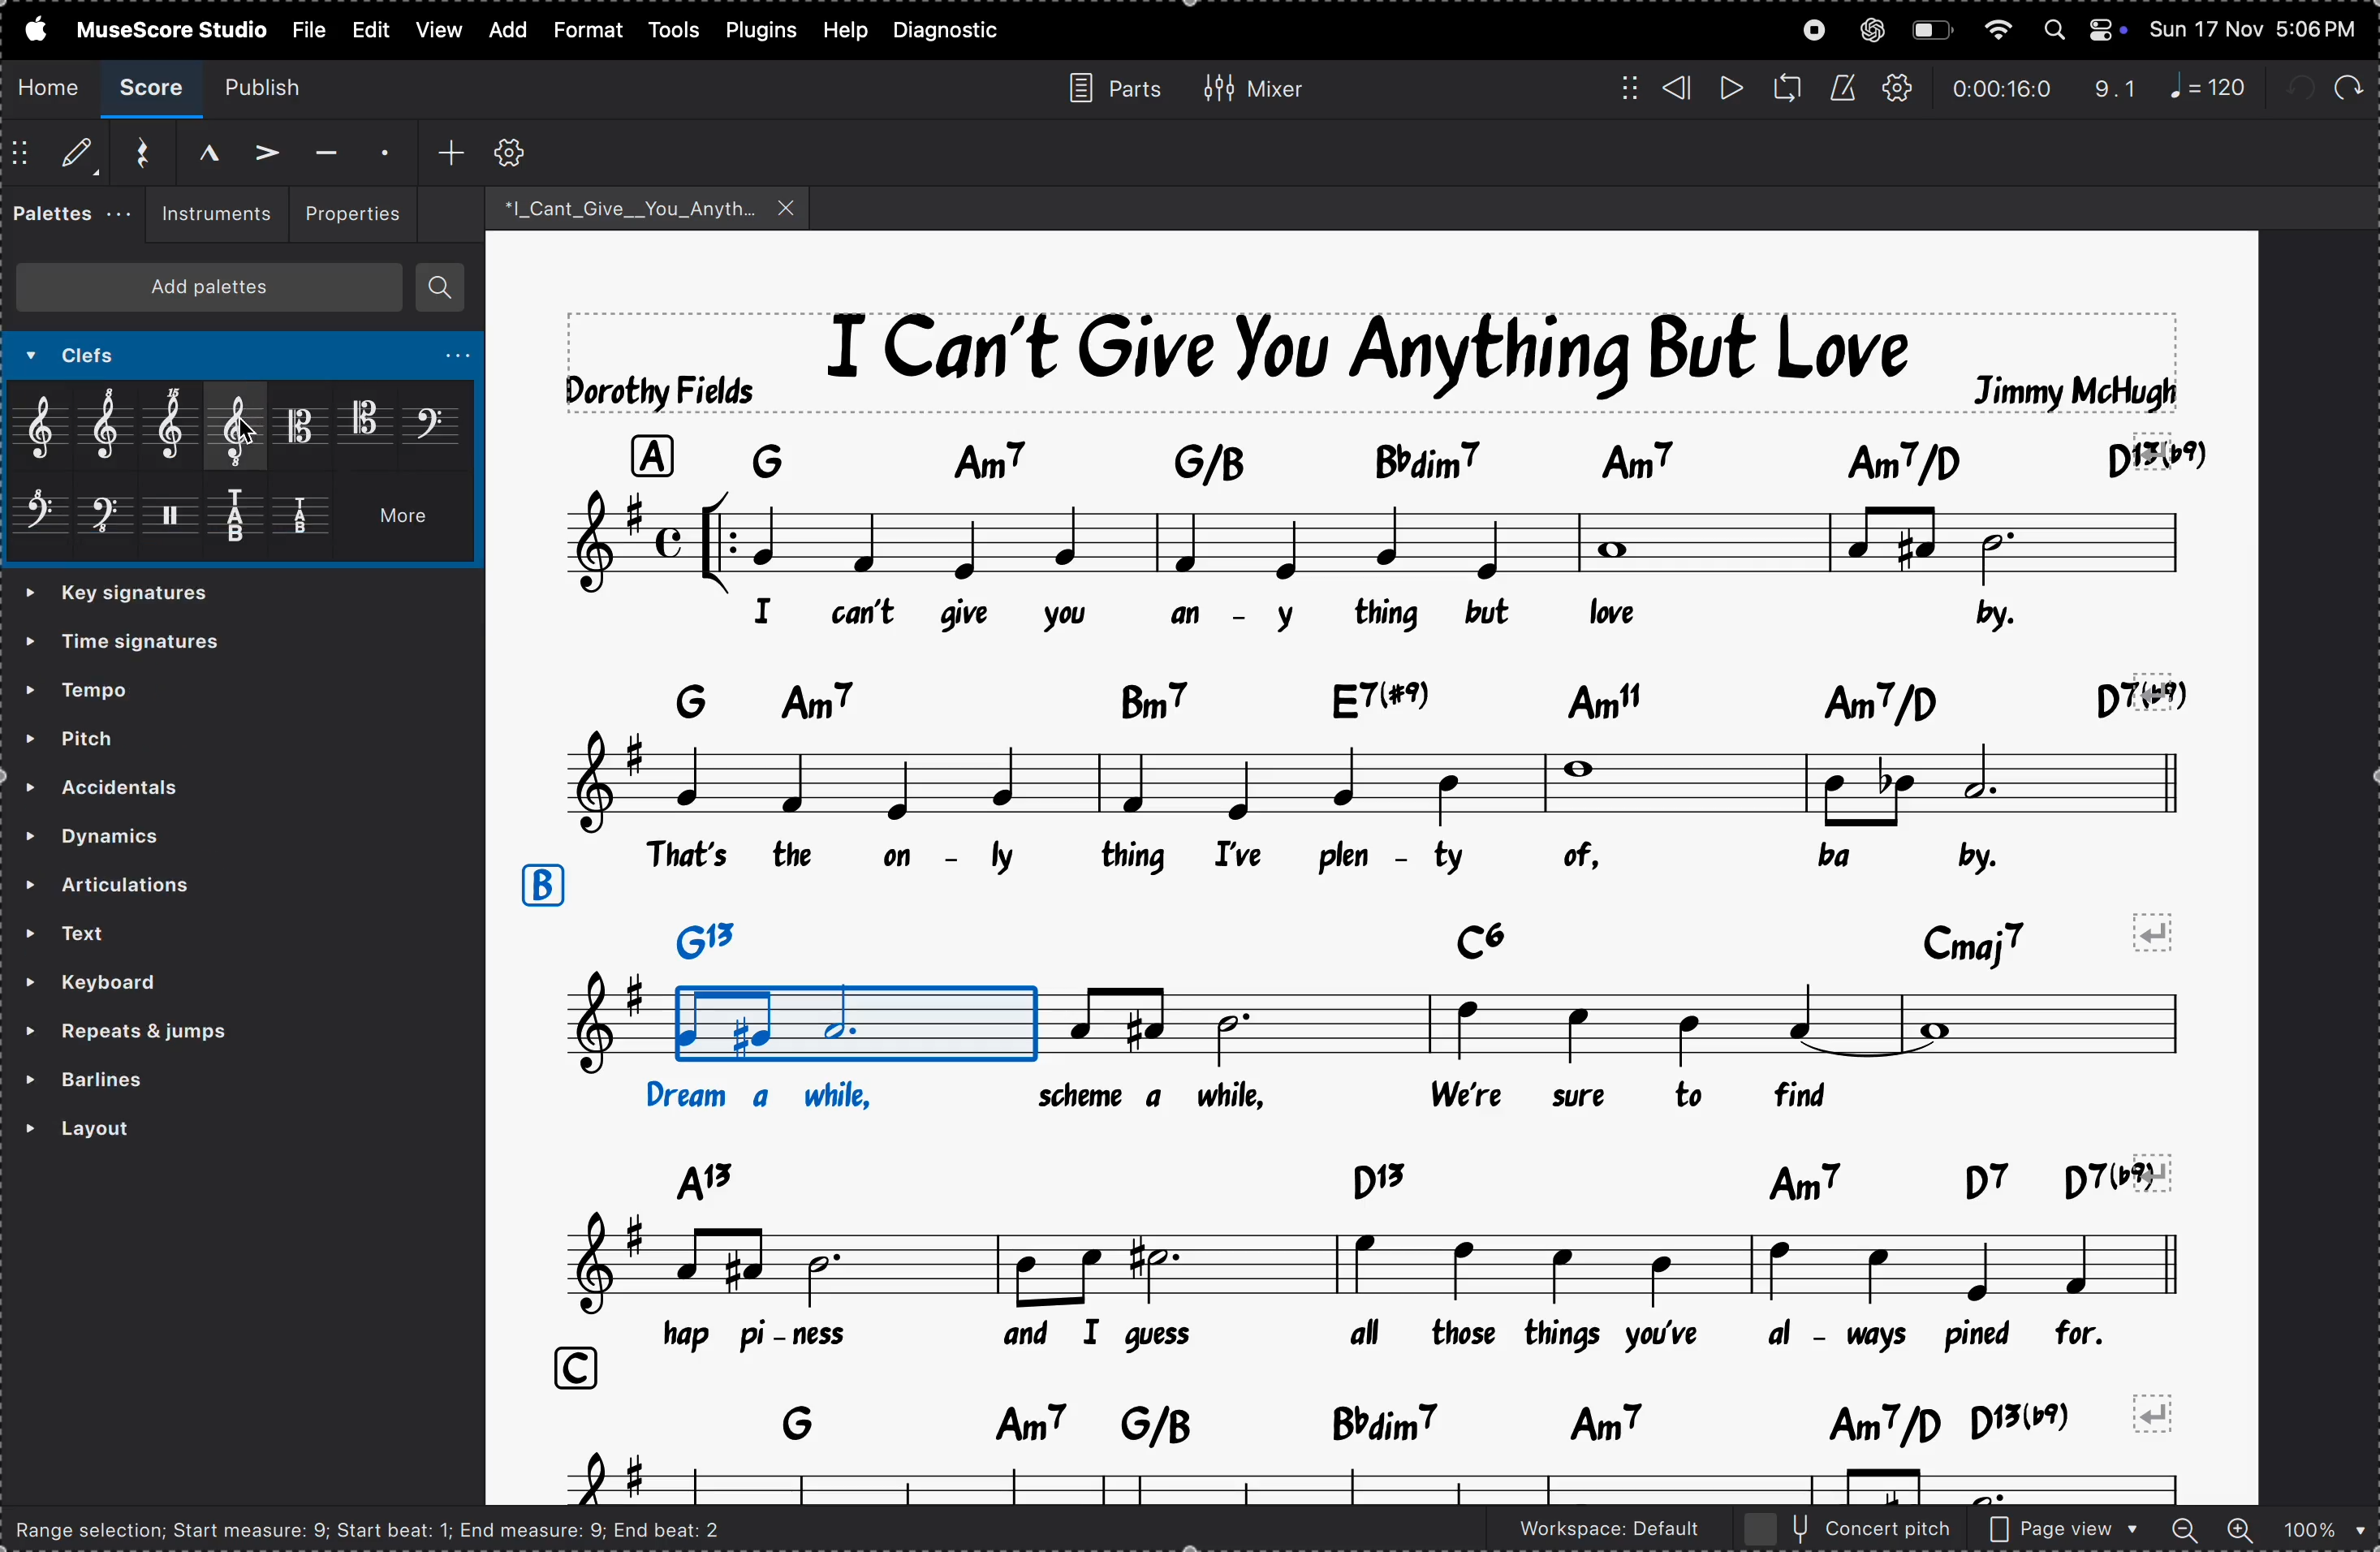  Describe the element at coordinates (1900, 89) in the screenshot. I see `playback settings` at that location.